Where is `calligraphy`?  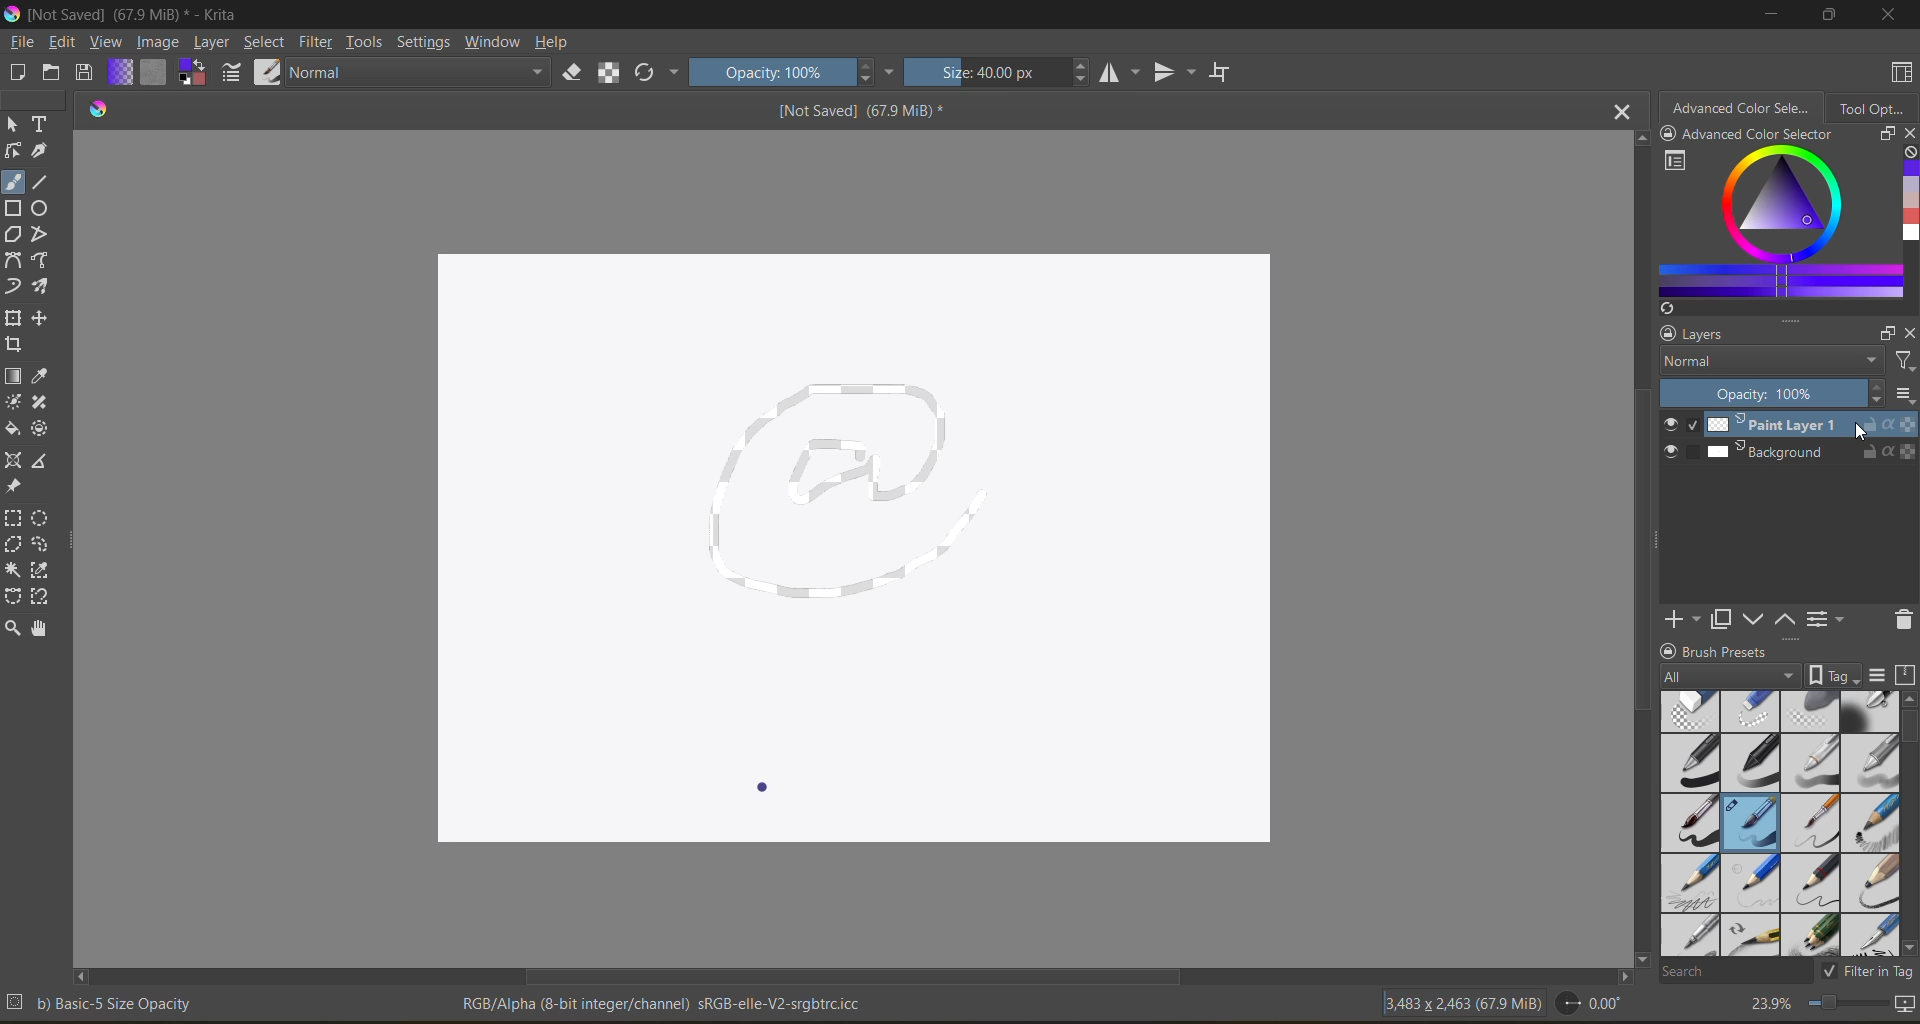
calligraphy is located at coordinates (41, 151).